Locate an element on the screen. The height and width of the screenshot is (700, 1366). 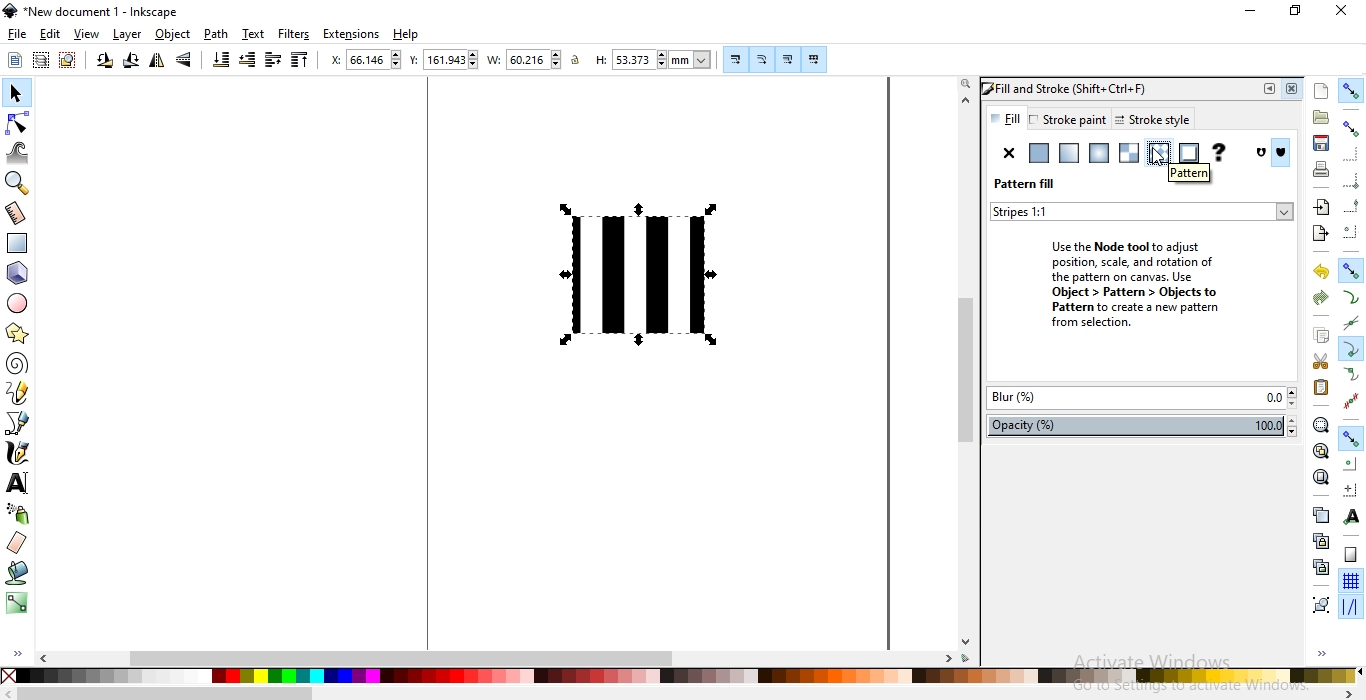
edit is located at coordinates (50, 33).